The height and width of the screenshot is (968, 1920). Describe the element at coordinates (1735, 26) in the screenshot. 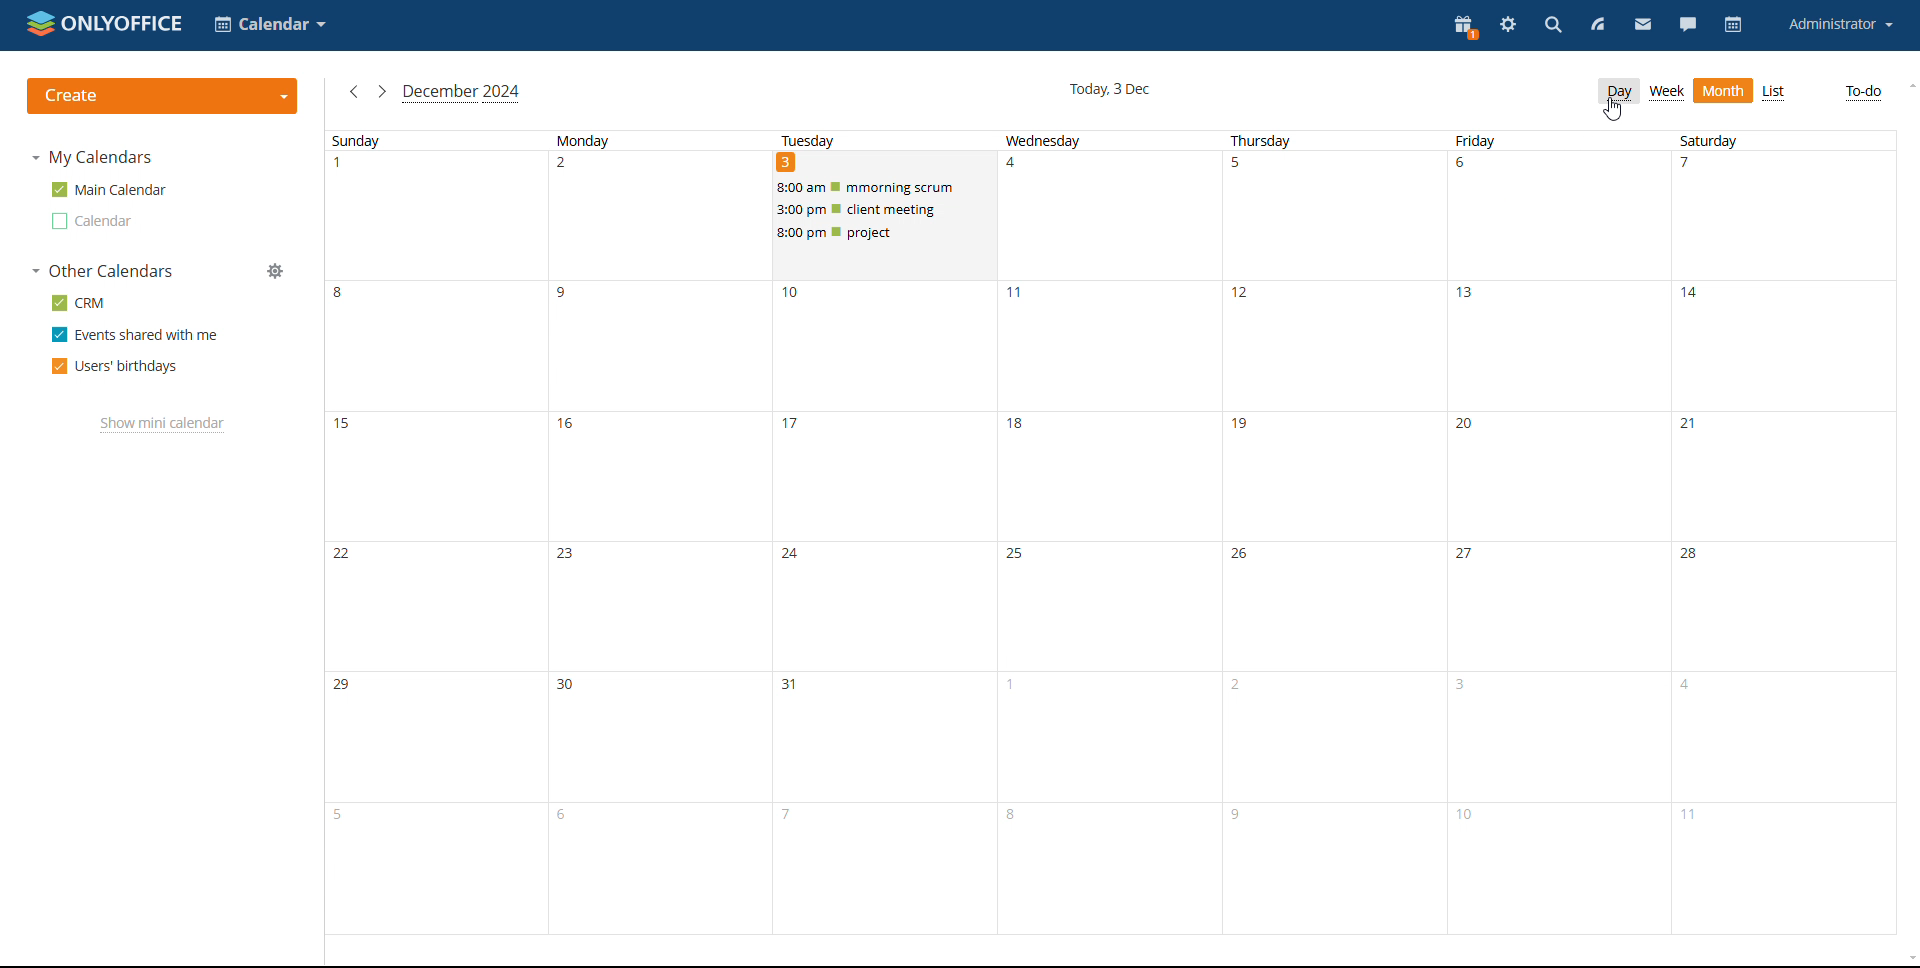

I see `calendar` at that location.